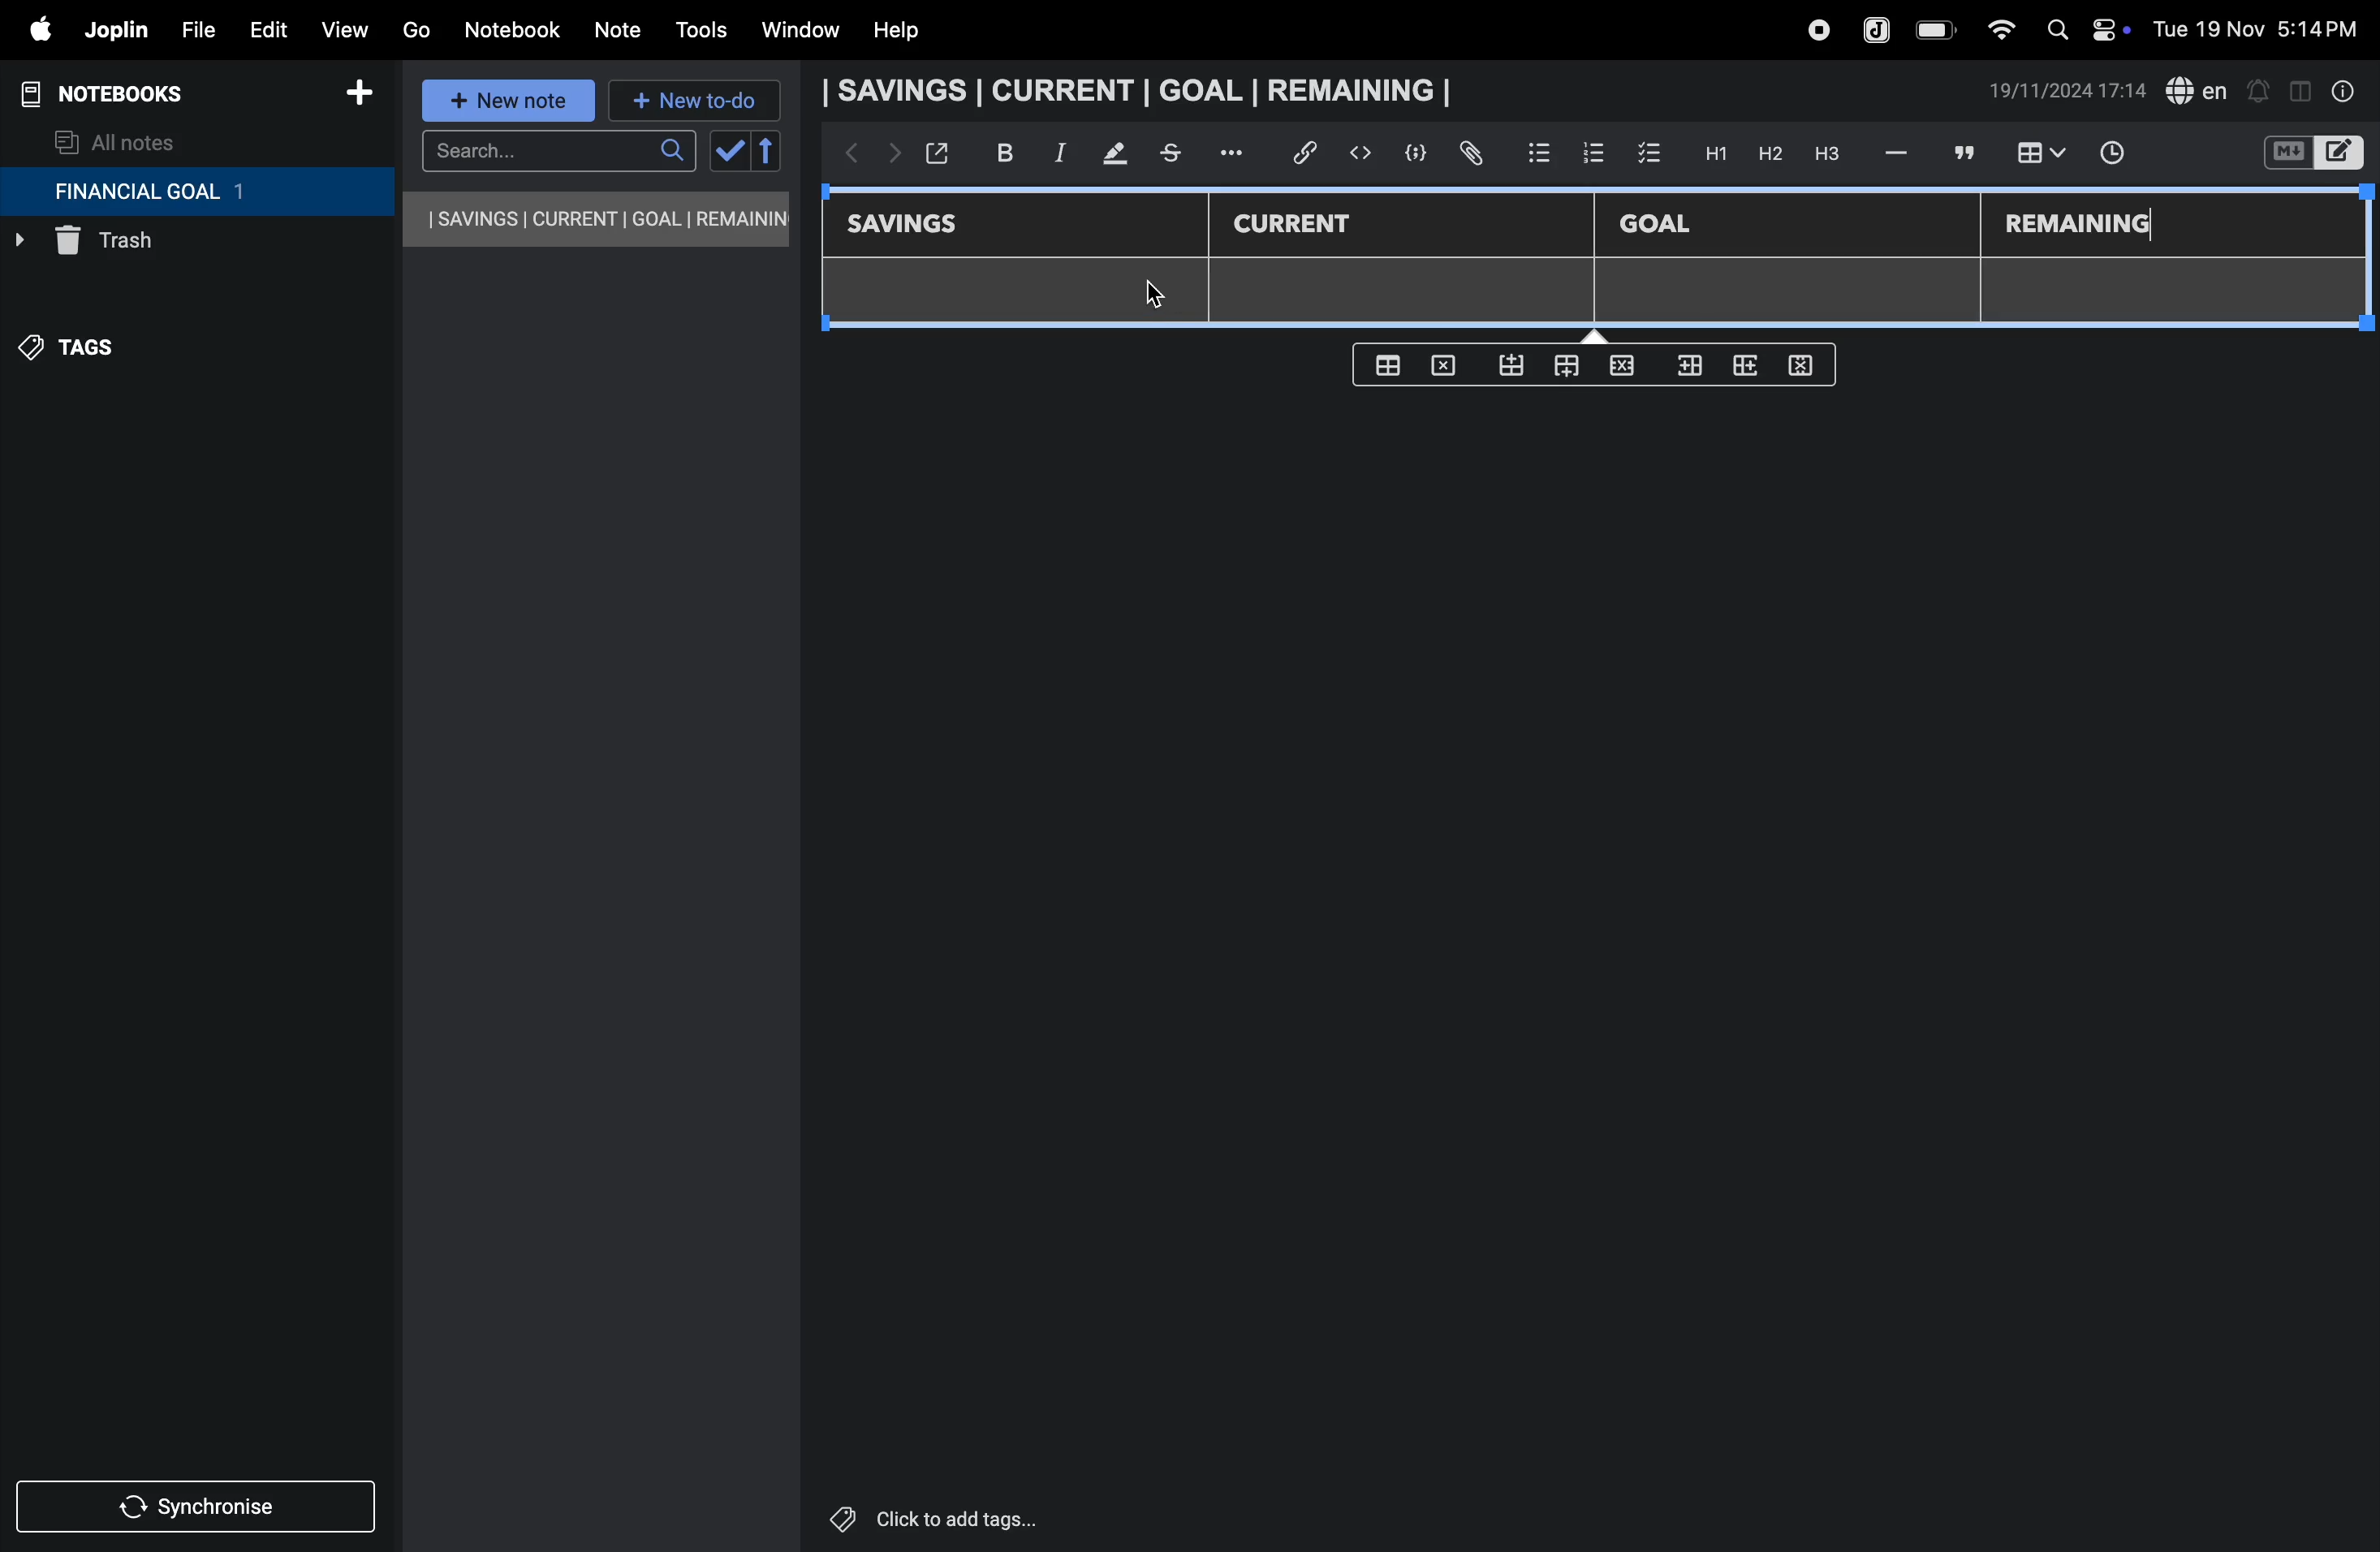  I want to click on time, so click(2125, 155).